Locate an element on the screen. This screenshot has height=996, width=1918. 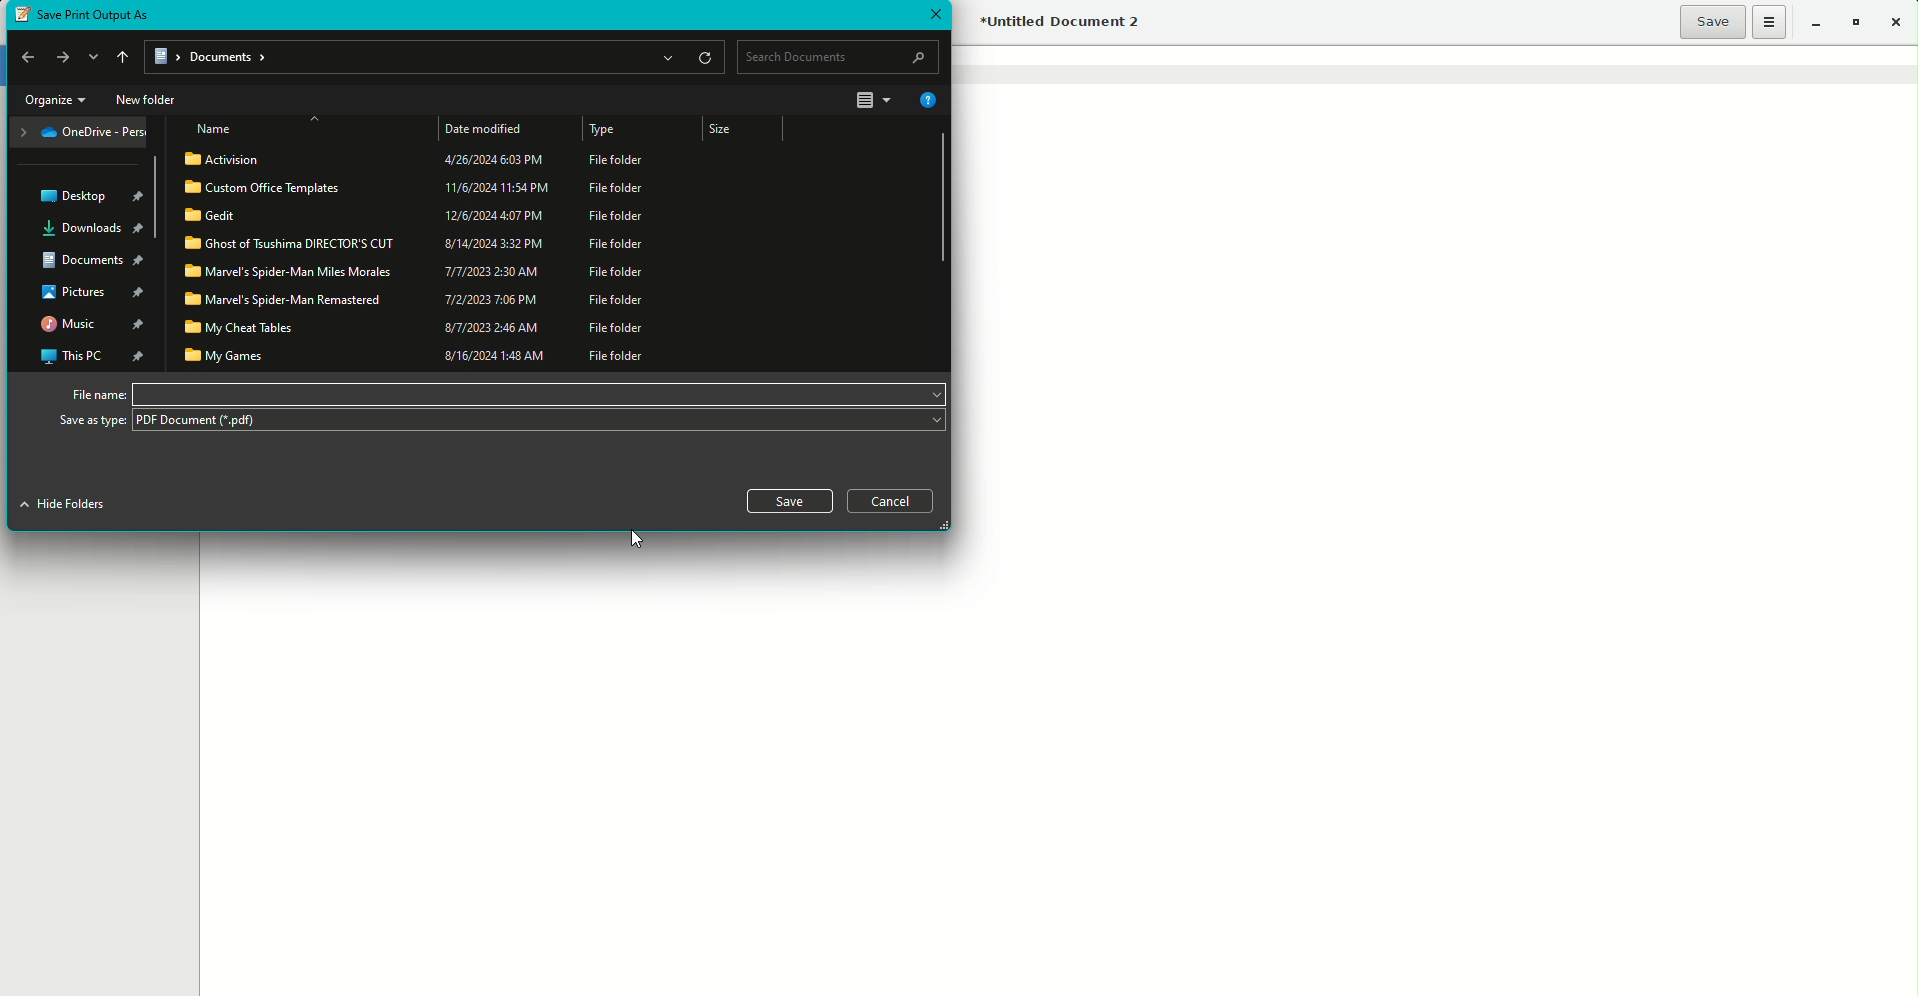
Downloads is located at coordinates (95, 228).